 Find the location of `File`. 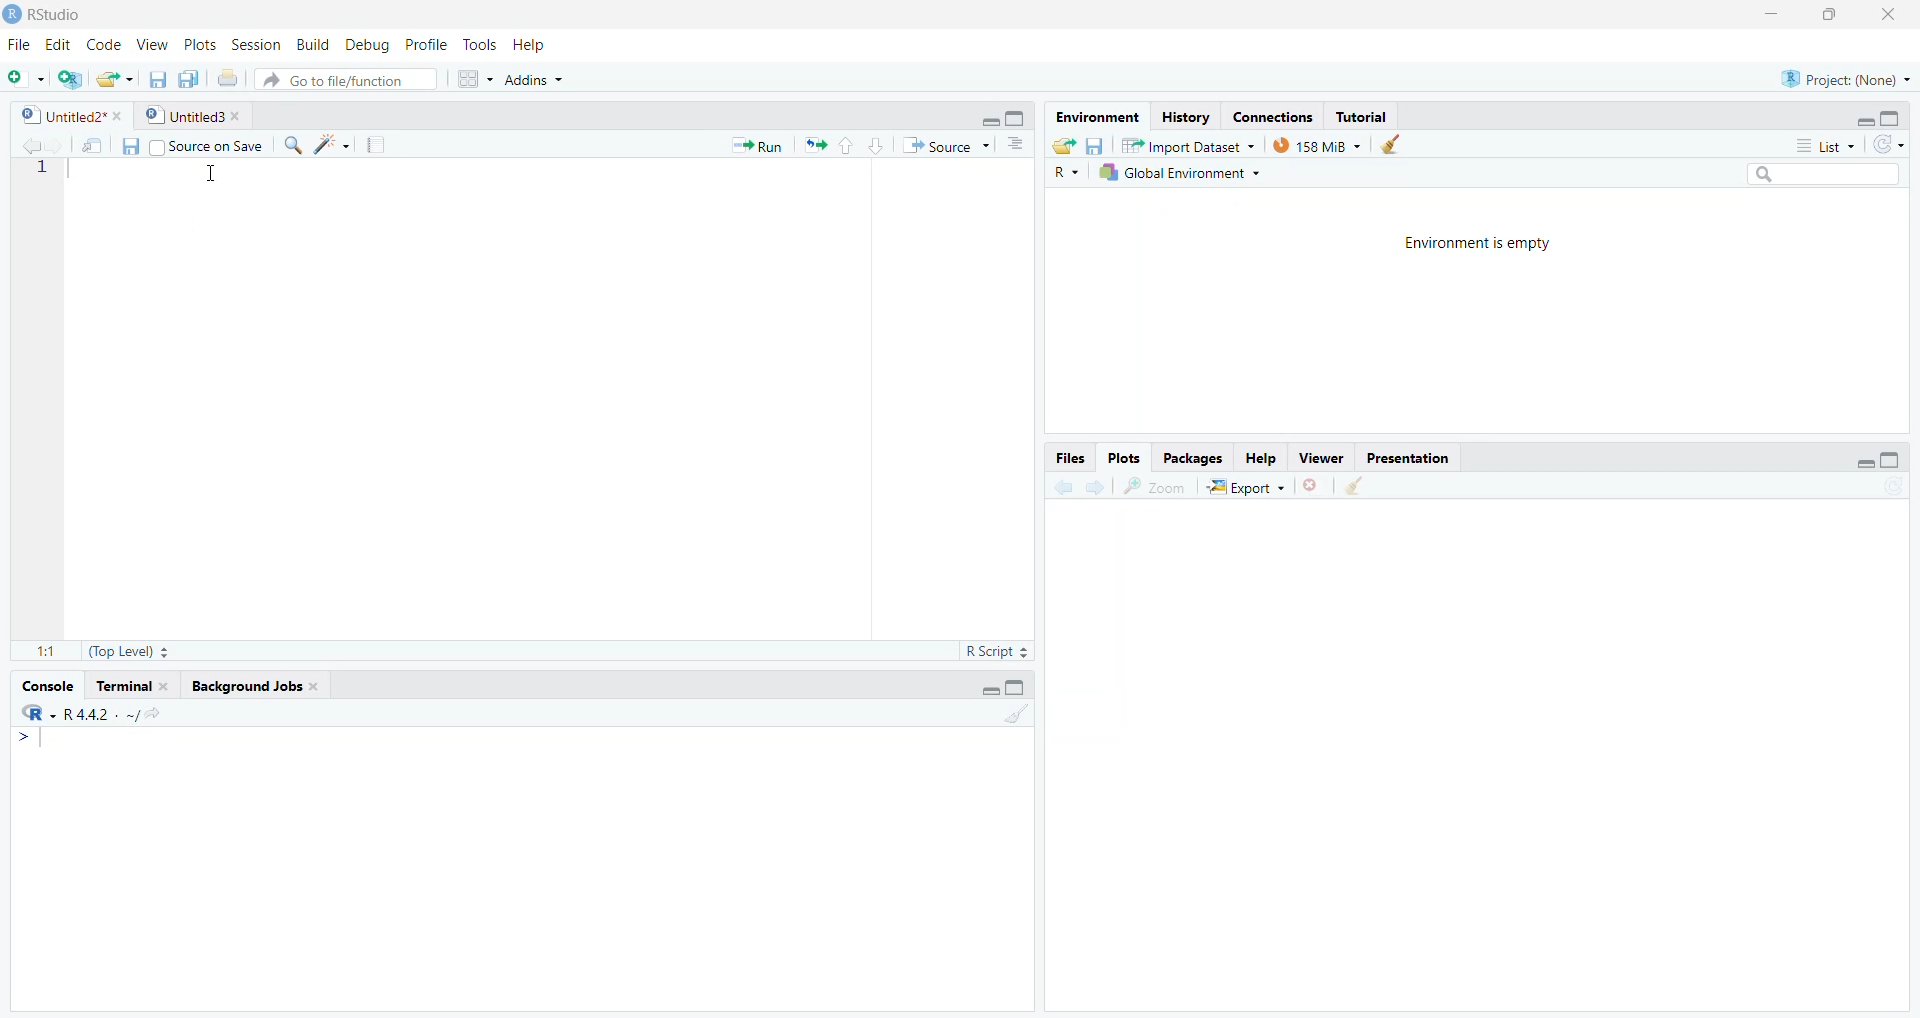

File is located at coordinates (19, 42).